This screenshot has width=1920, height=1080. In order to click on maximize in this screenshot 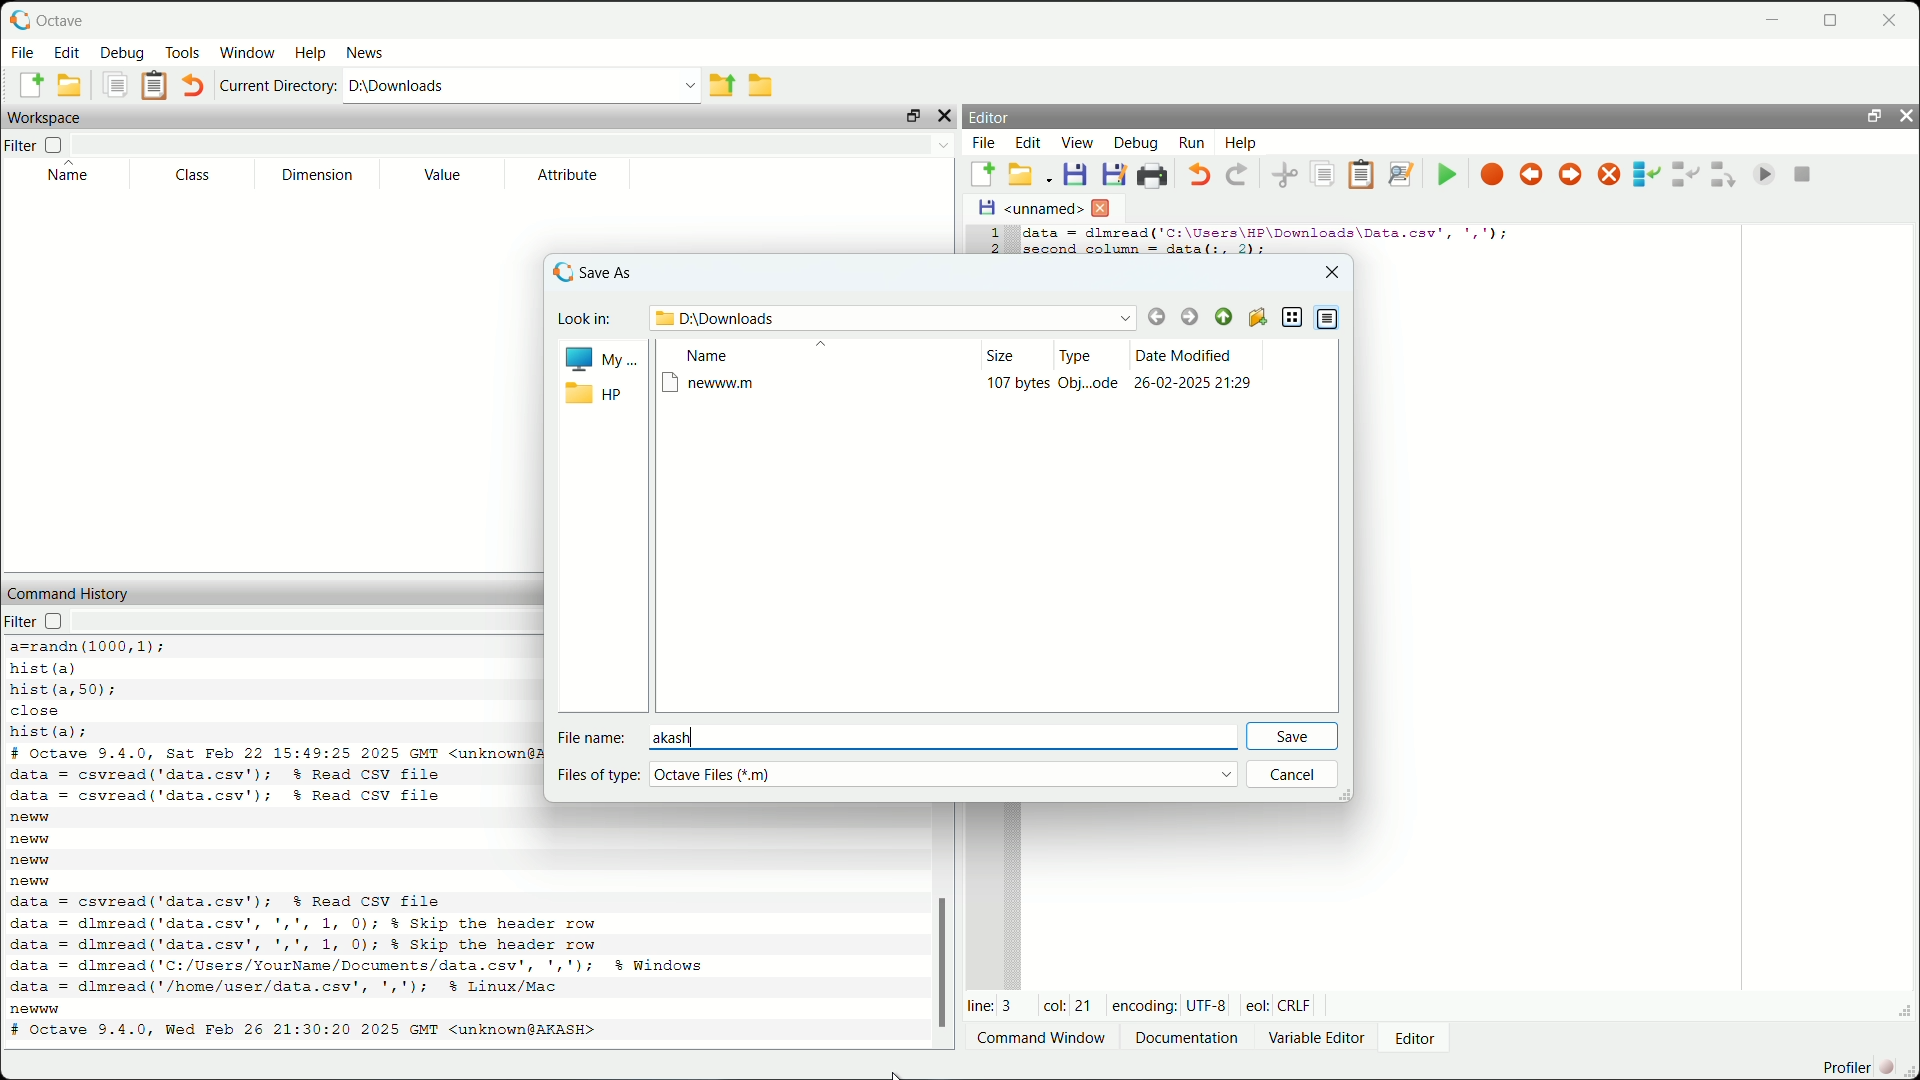, I will do `click(1838, 15)`.